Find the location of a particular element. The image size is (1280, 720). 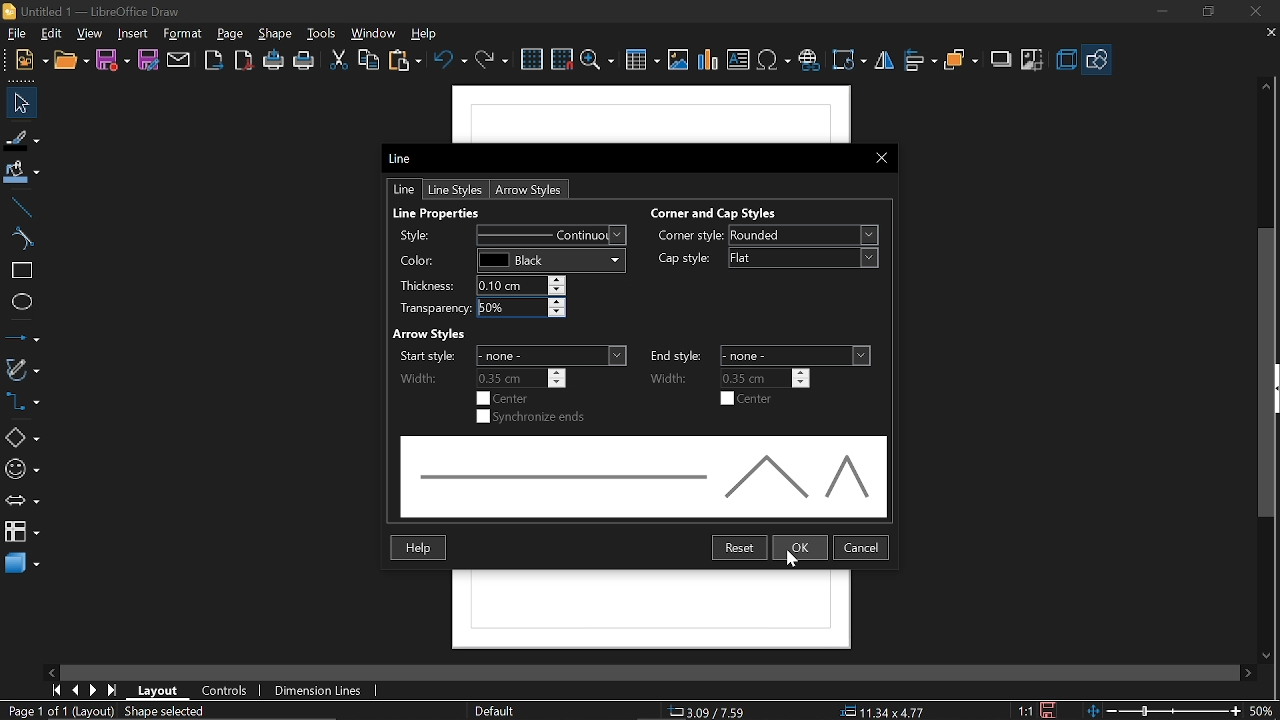

close is located at coordinates (1252, 12).